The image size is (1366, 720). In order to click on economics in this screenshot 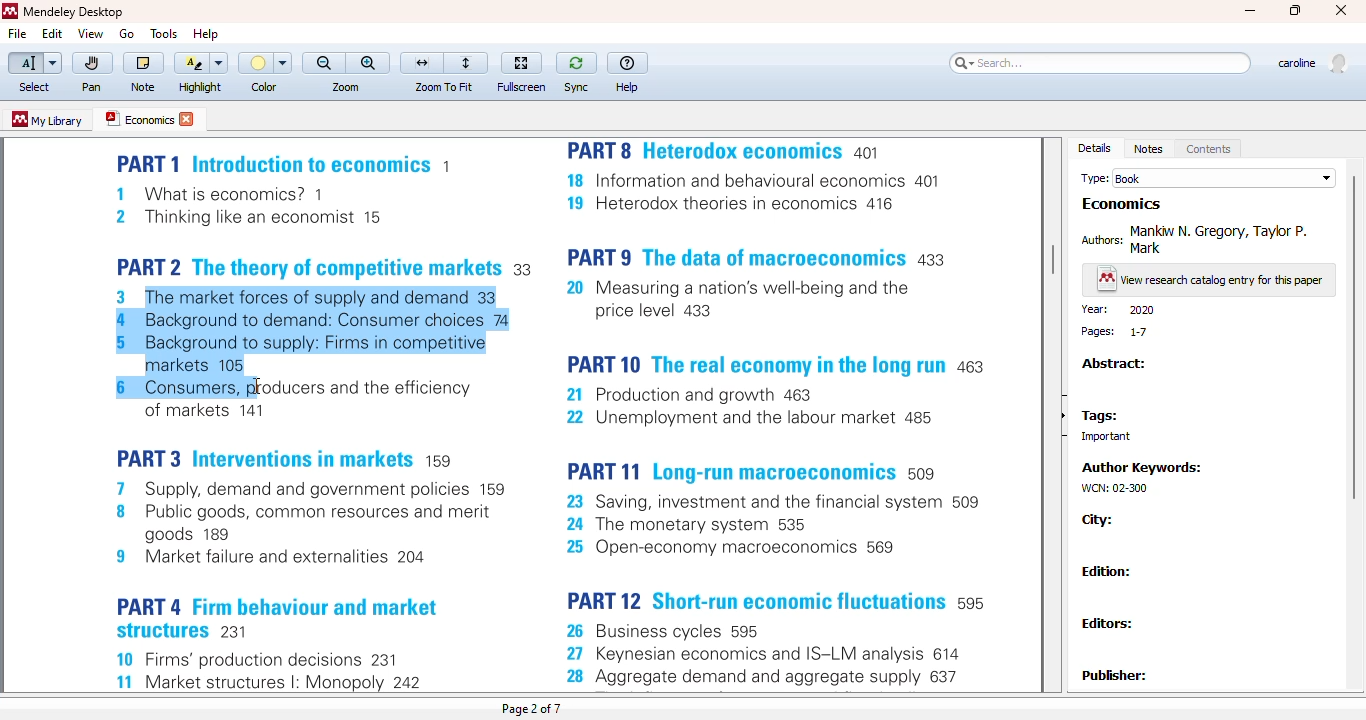, I will do `click(138, 118)`.